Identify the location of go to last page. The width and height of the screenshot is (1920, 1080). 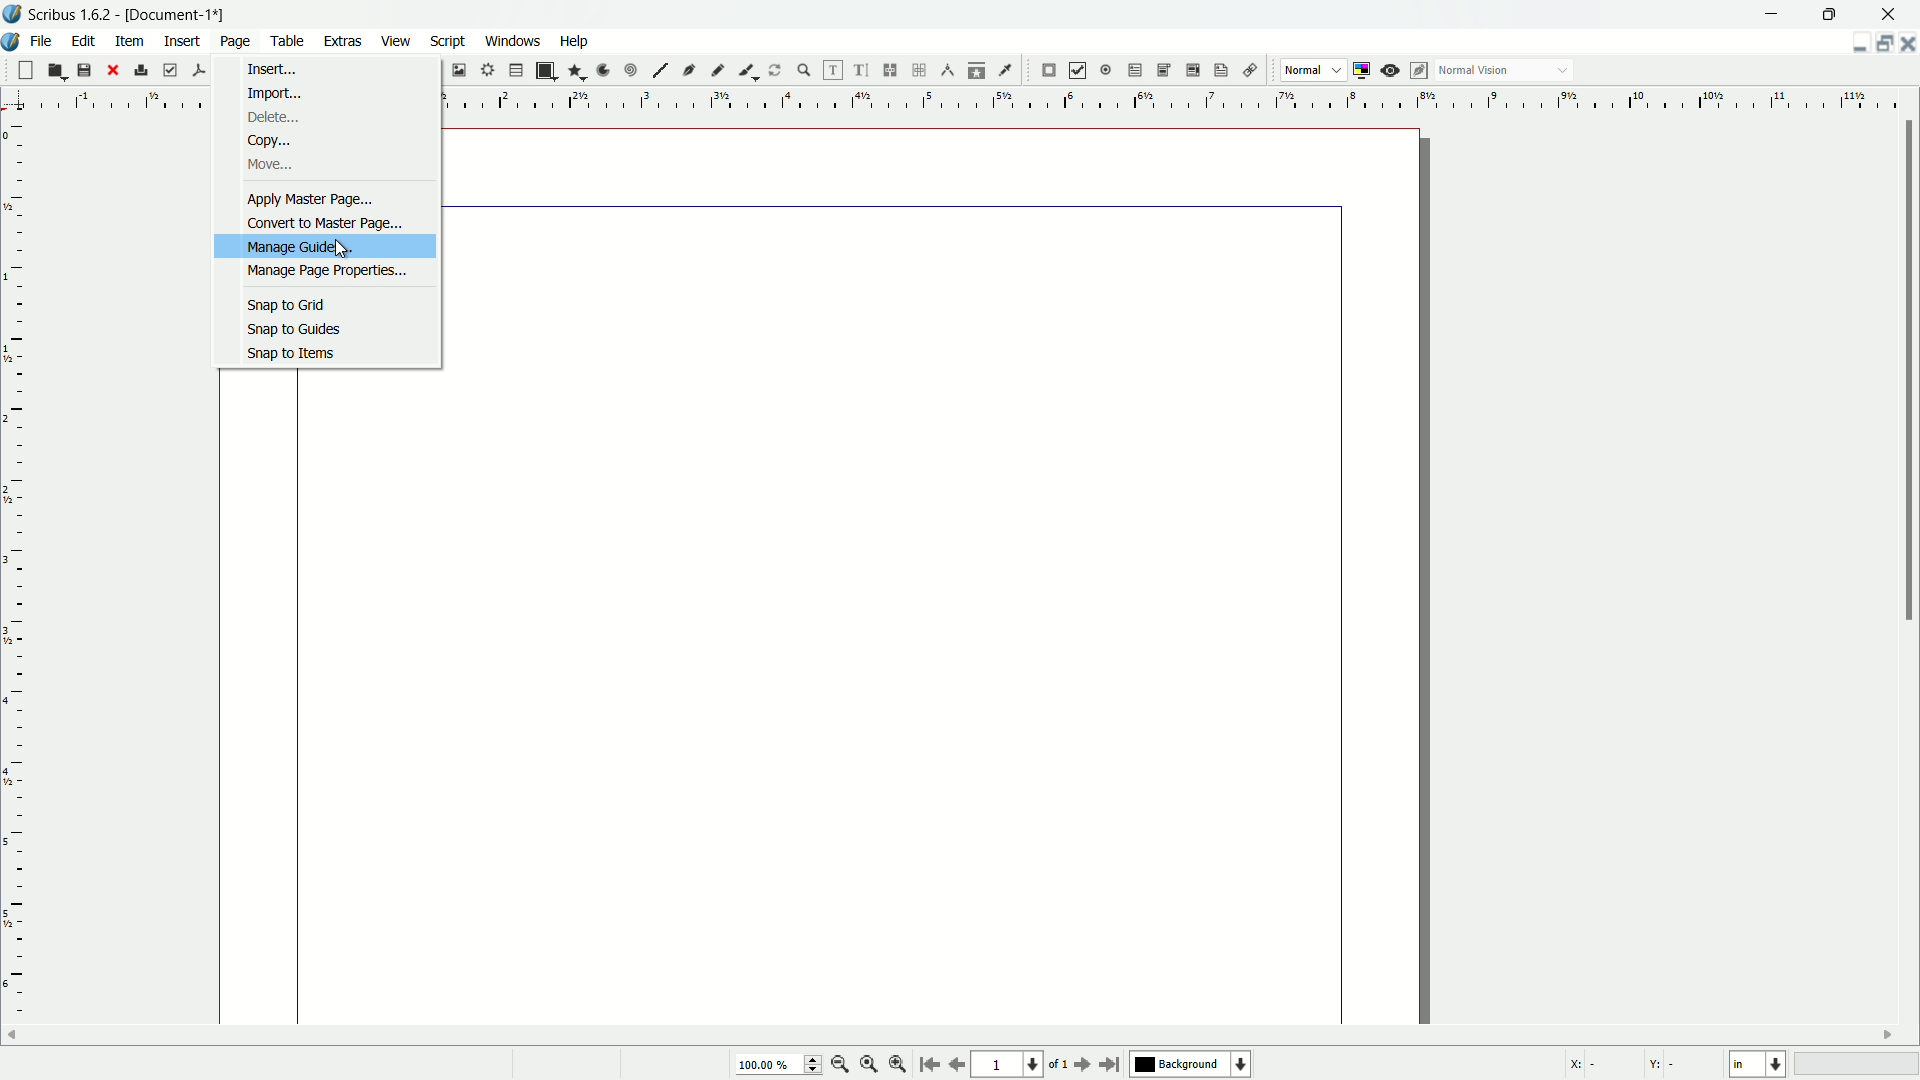
(1111, 1064).